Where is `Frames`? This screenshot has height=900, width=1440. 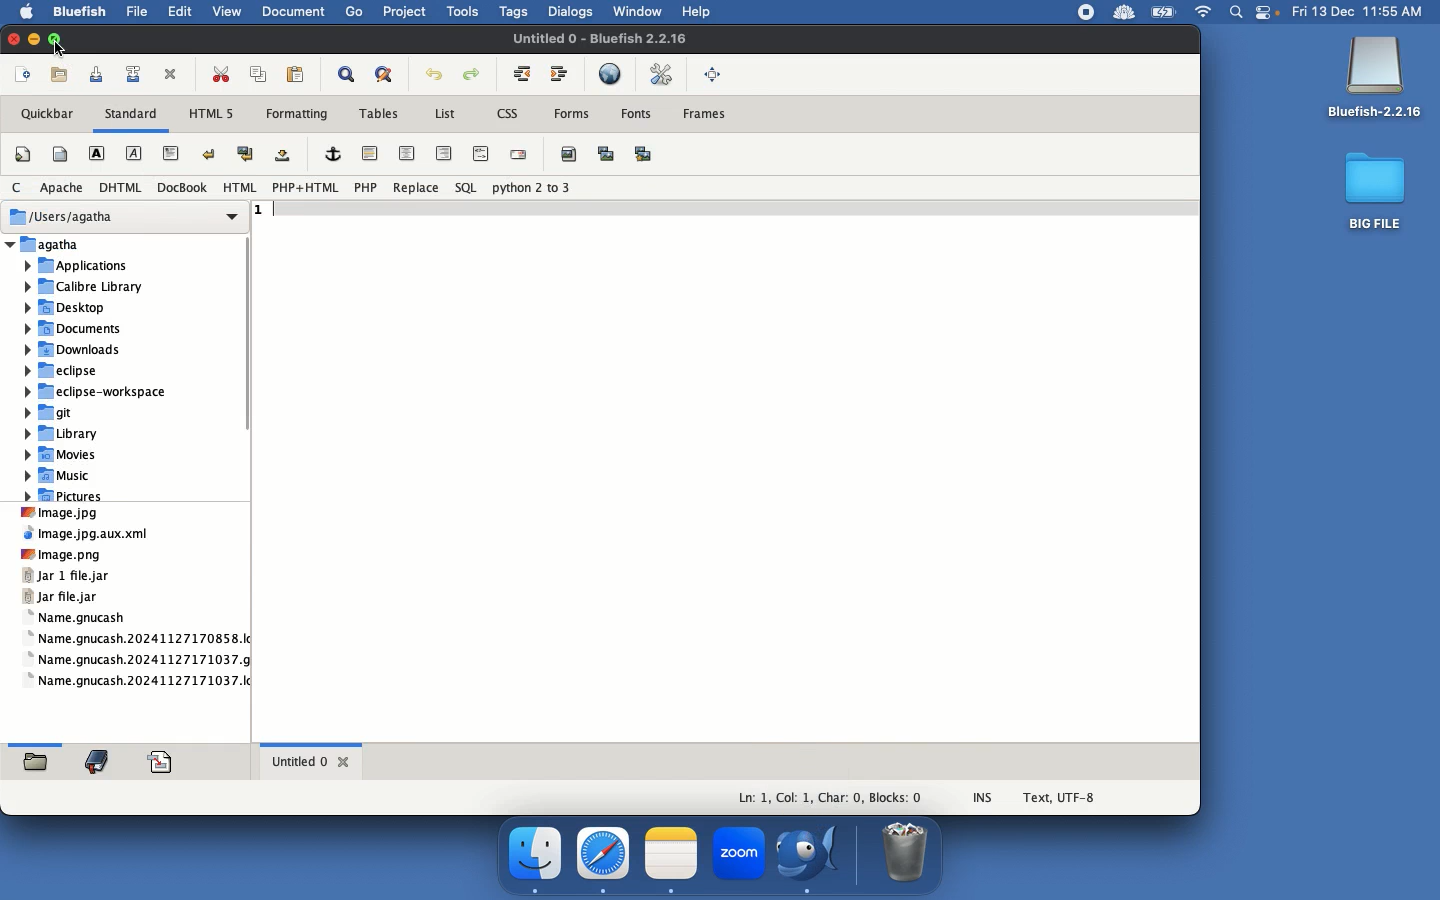 Frames is located at coordinates (712, 113).